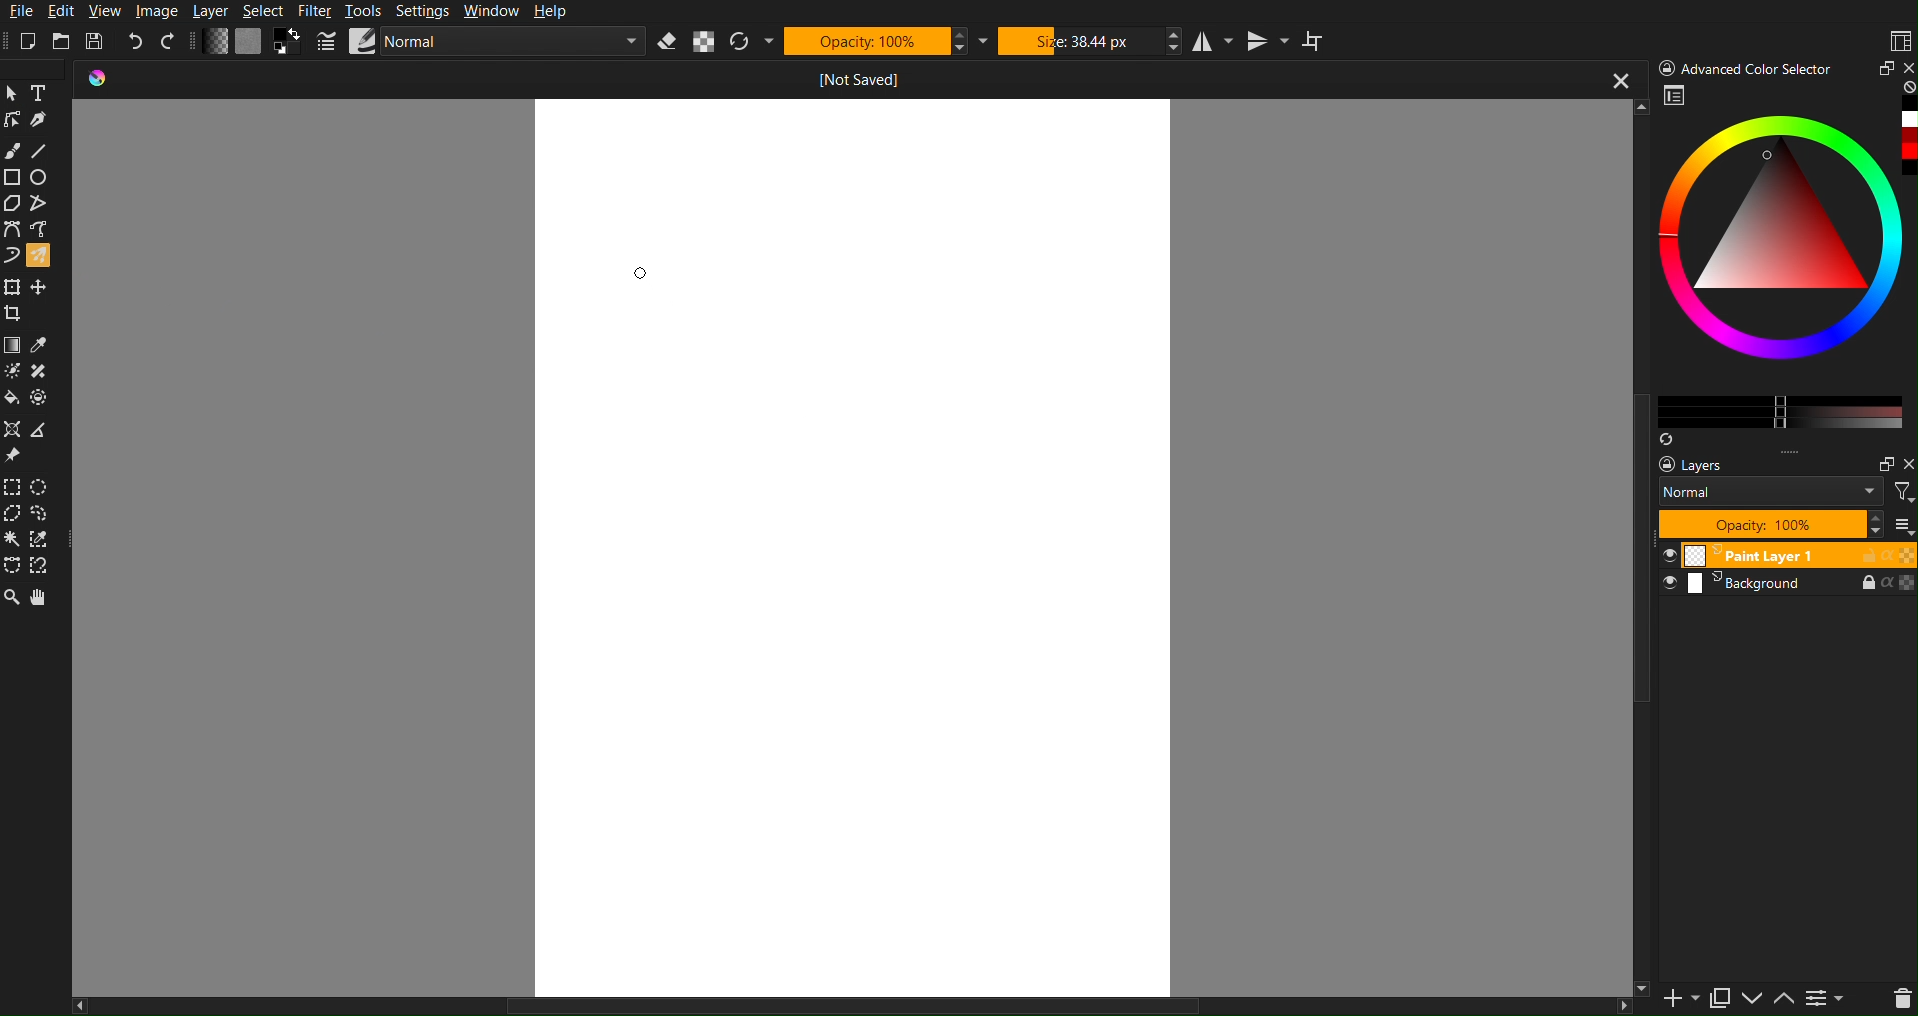 This screenshot has width=1918, height=1016. Describe the element at coordinates (1214, 40) in the screenshot. I see `Horizontal Mirror` at that location.